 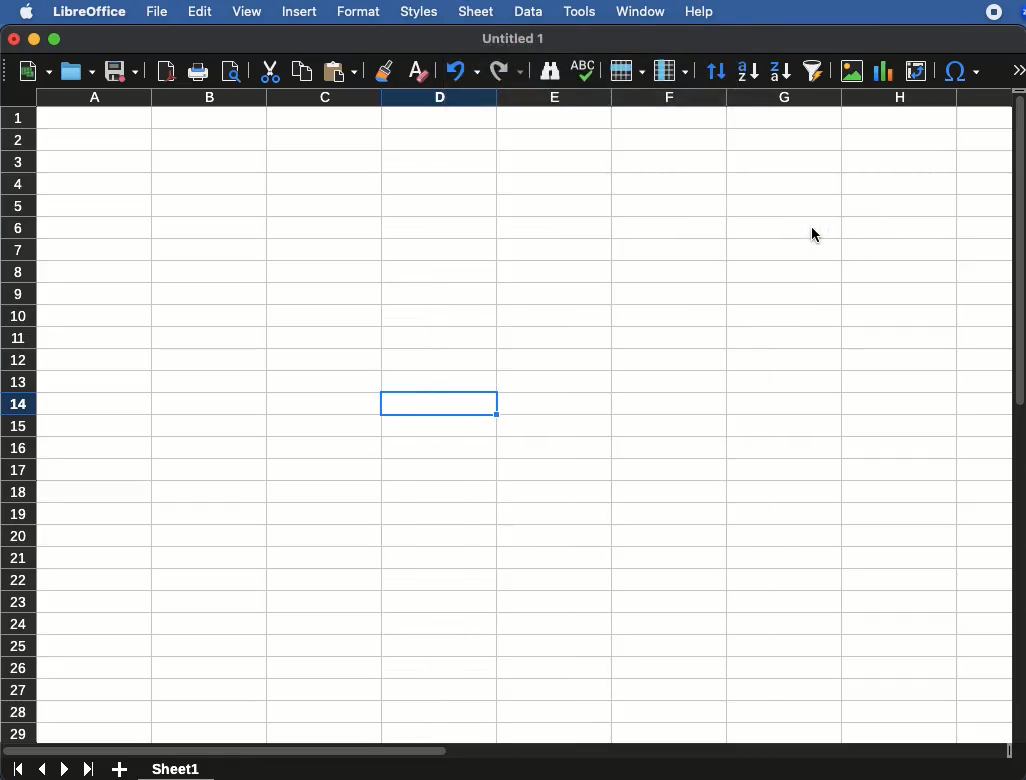 I want to click on data, so click(x=526, y=11).